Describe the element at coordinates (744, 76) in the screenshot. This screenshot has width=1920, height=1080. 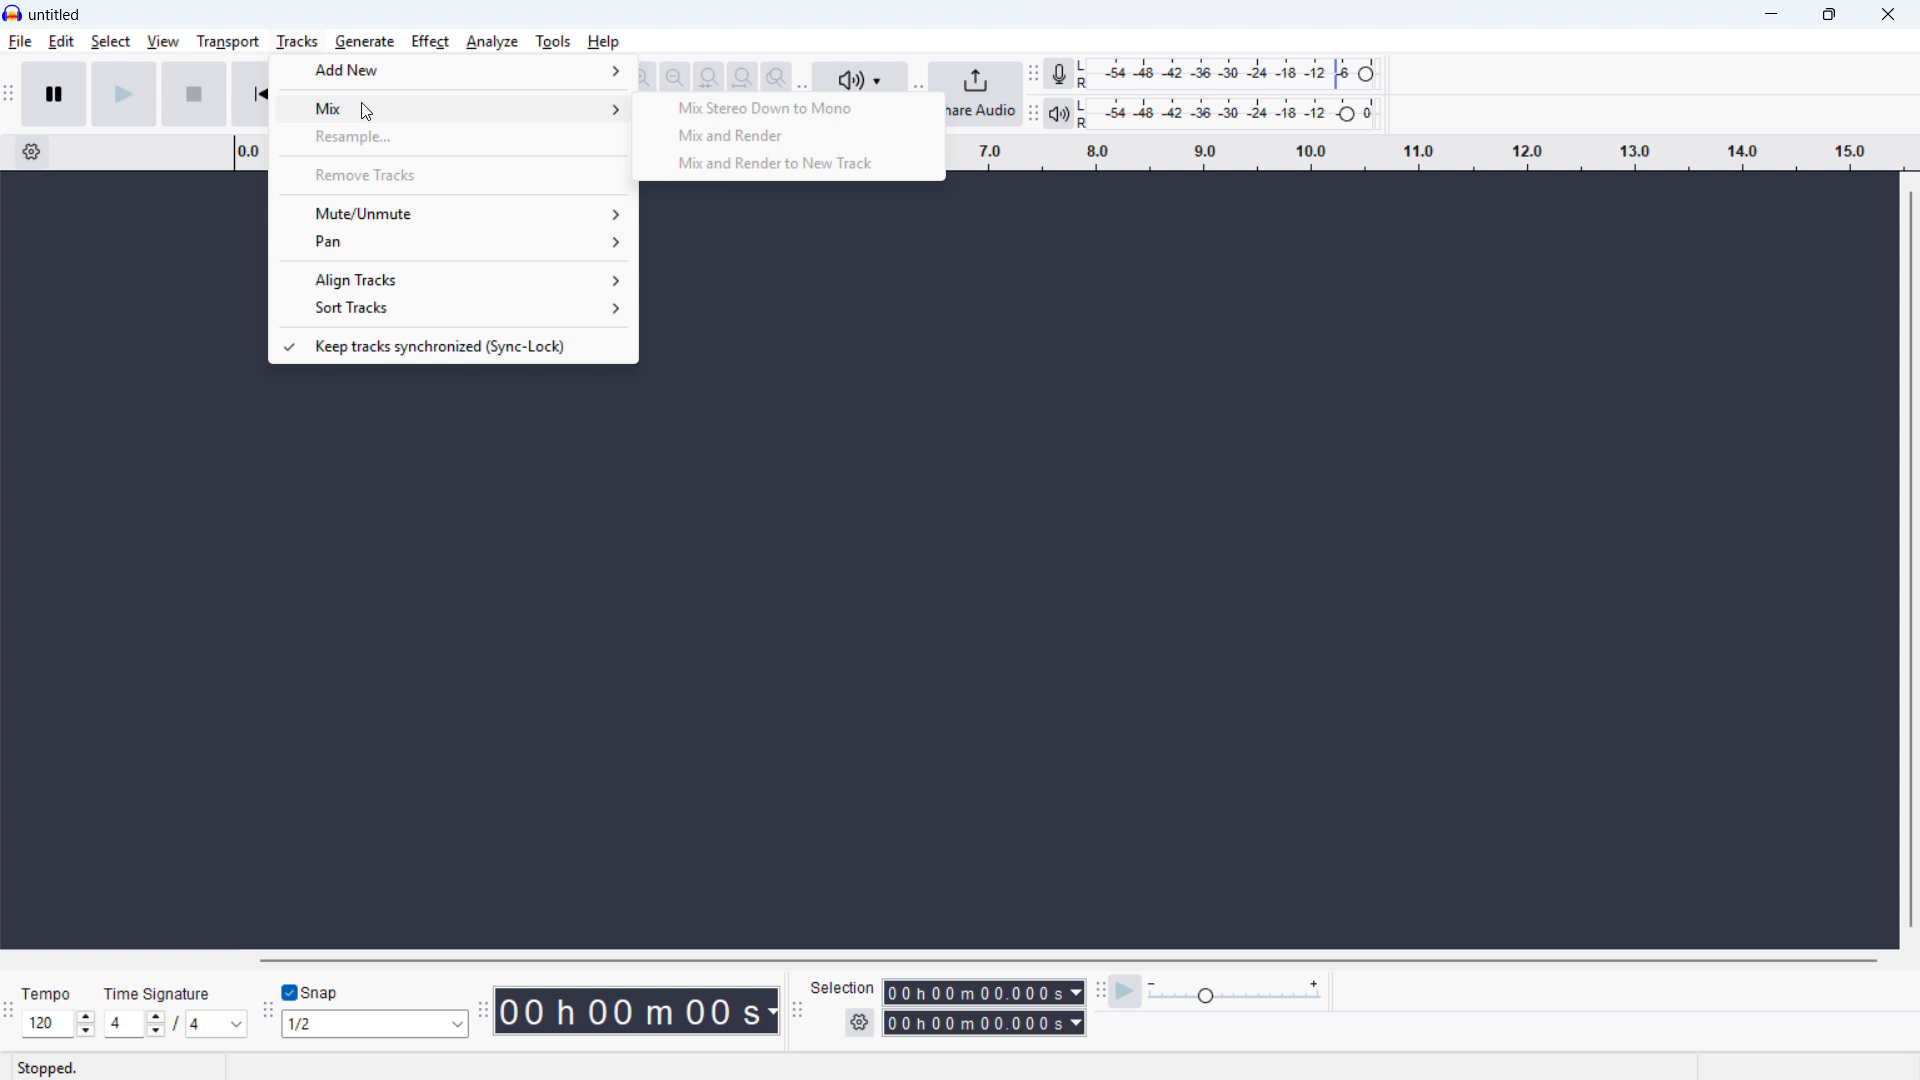
I see `Fit project to width ` at that location.